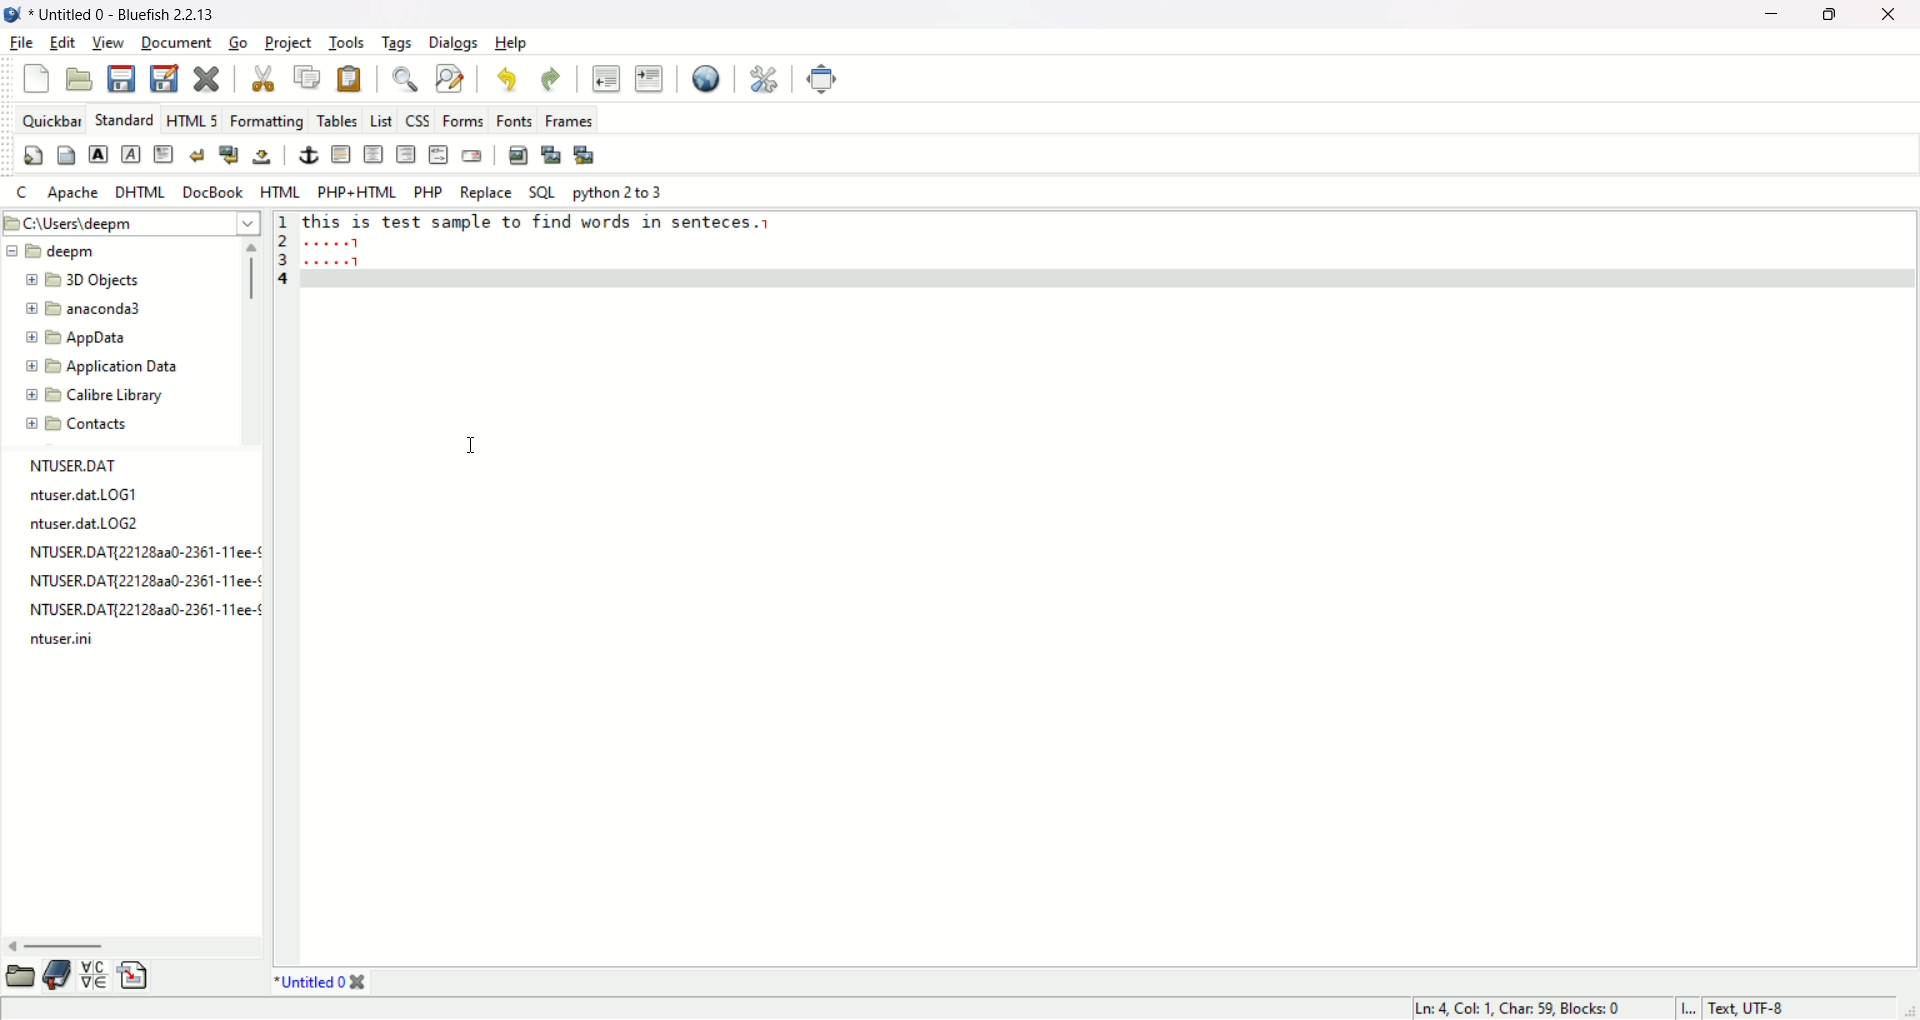 Image resolution: width=1920 pixels, height=1020 pixels. Describe the element at coordinates (279, 588) in the screenshot. I see `line number` at that location.